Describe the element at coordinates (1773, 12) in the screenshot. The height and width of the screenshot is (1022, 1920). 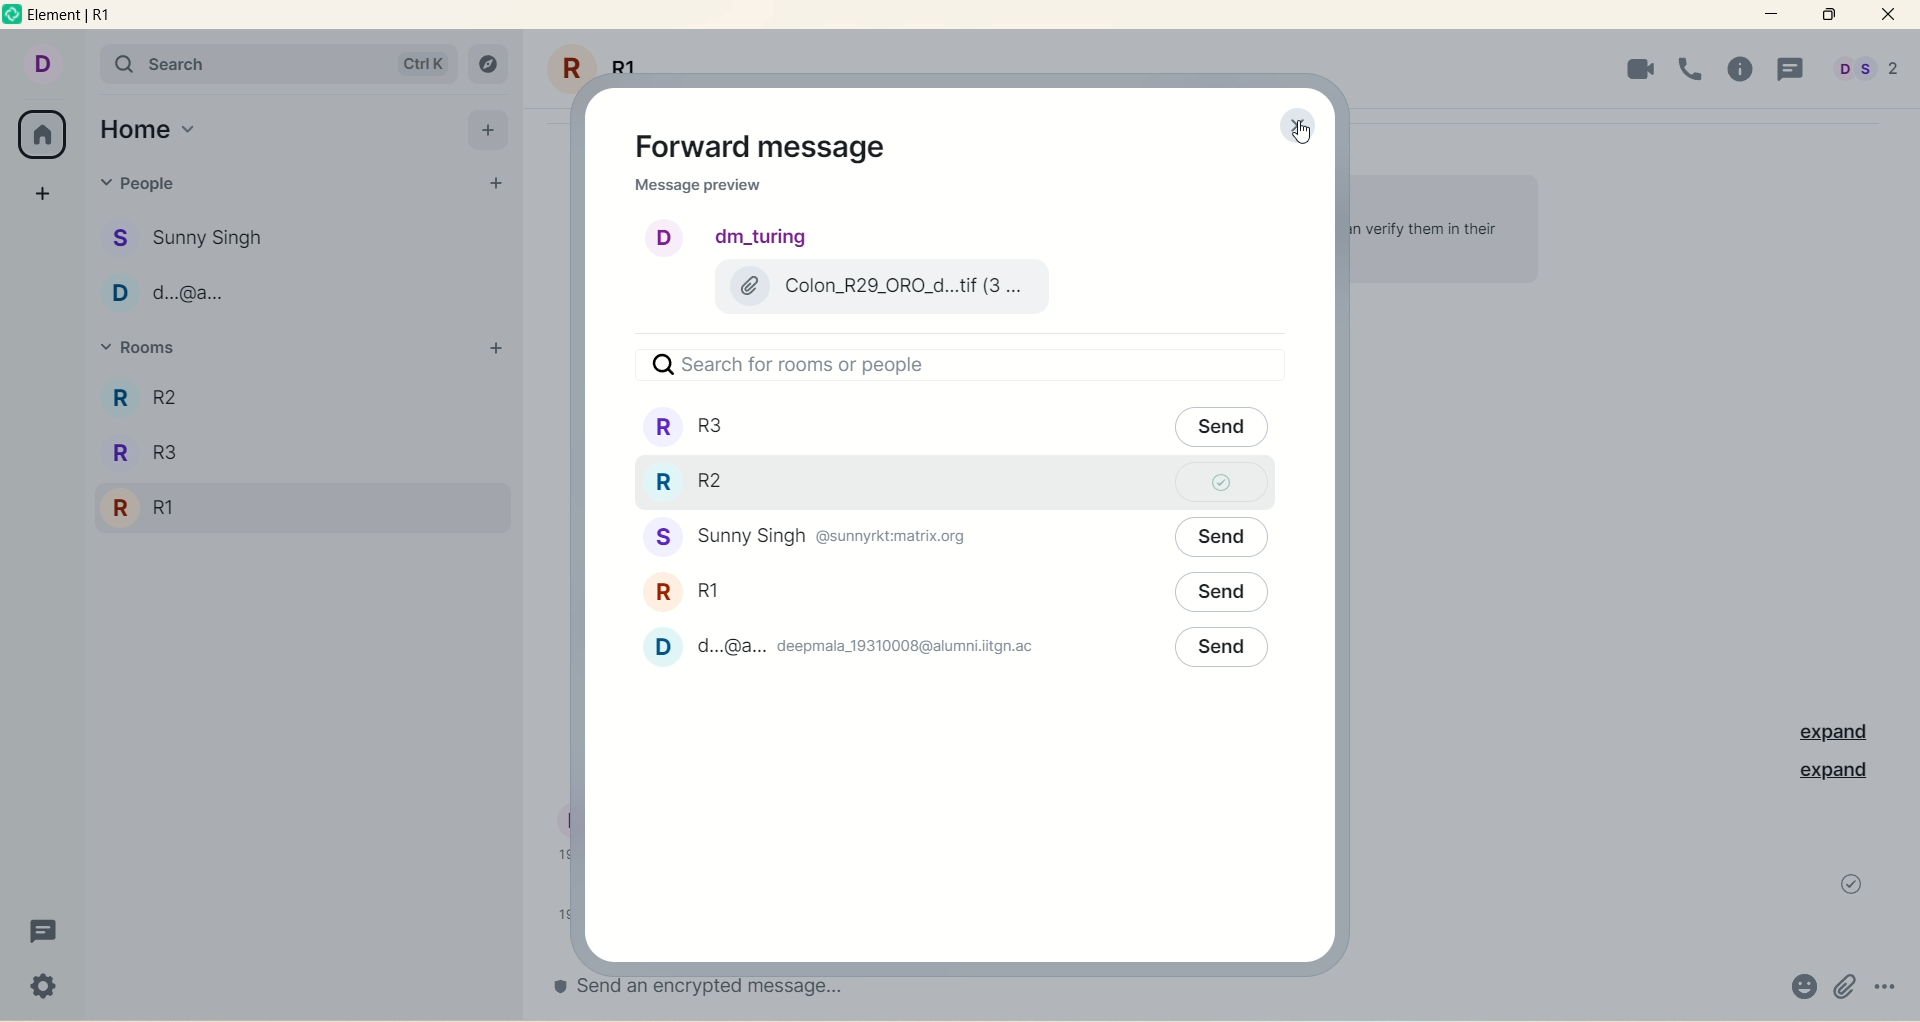
I see `minimize` at that location.